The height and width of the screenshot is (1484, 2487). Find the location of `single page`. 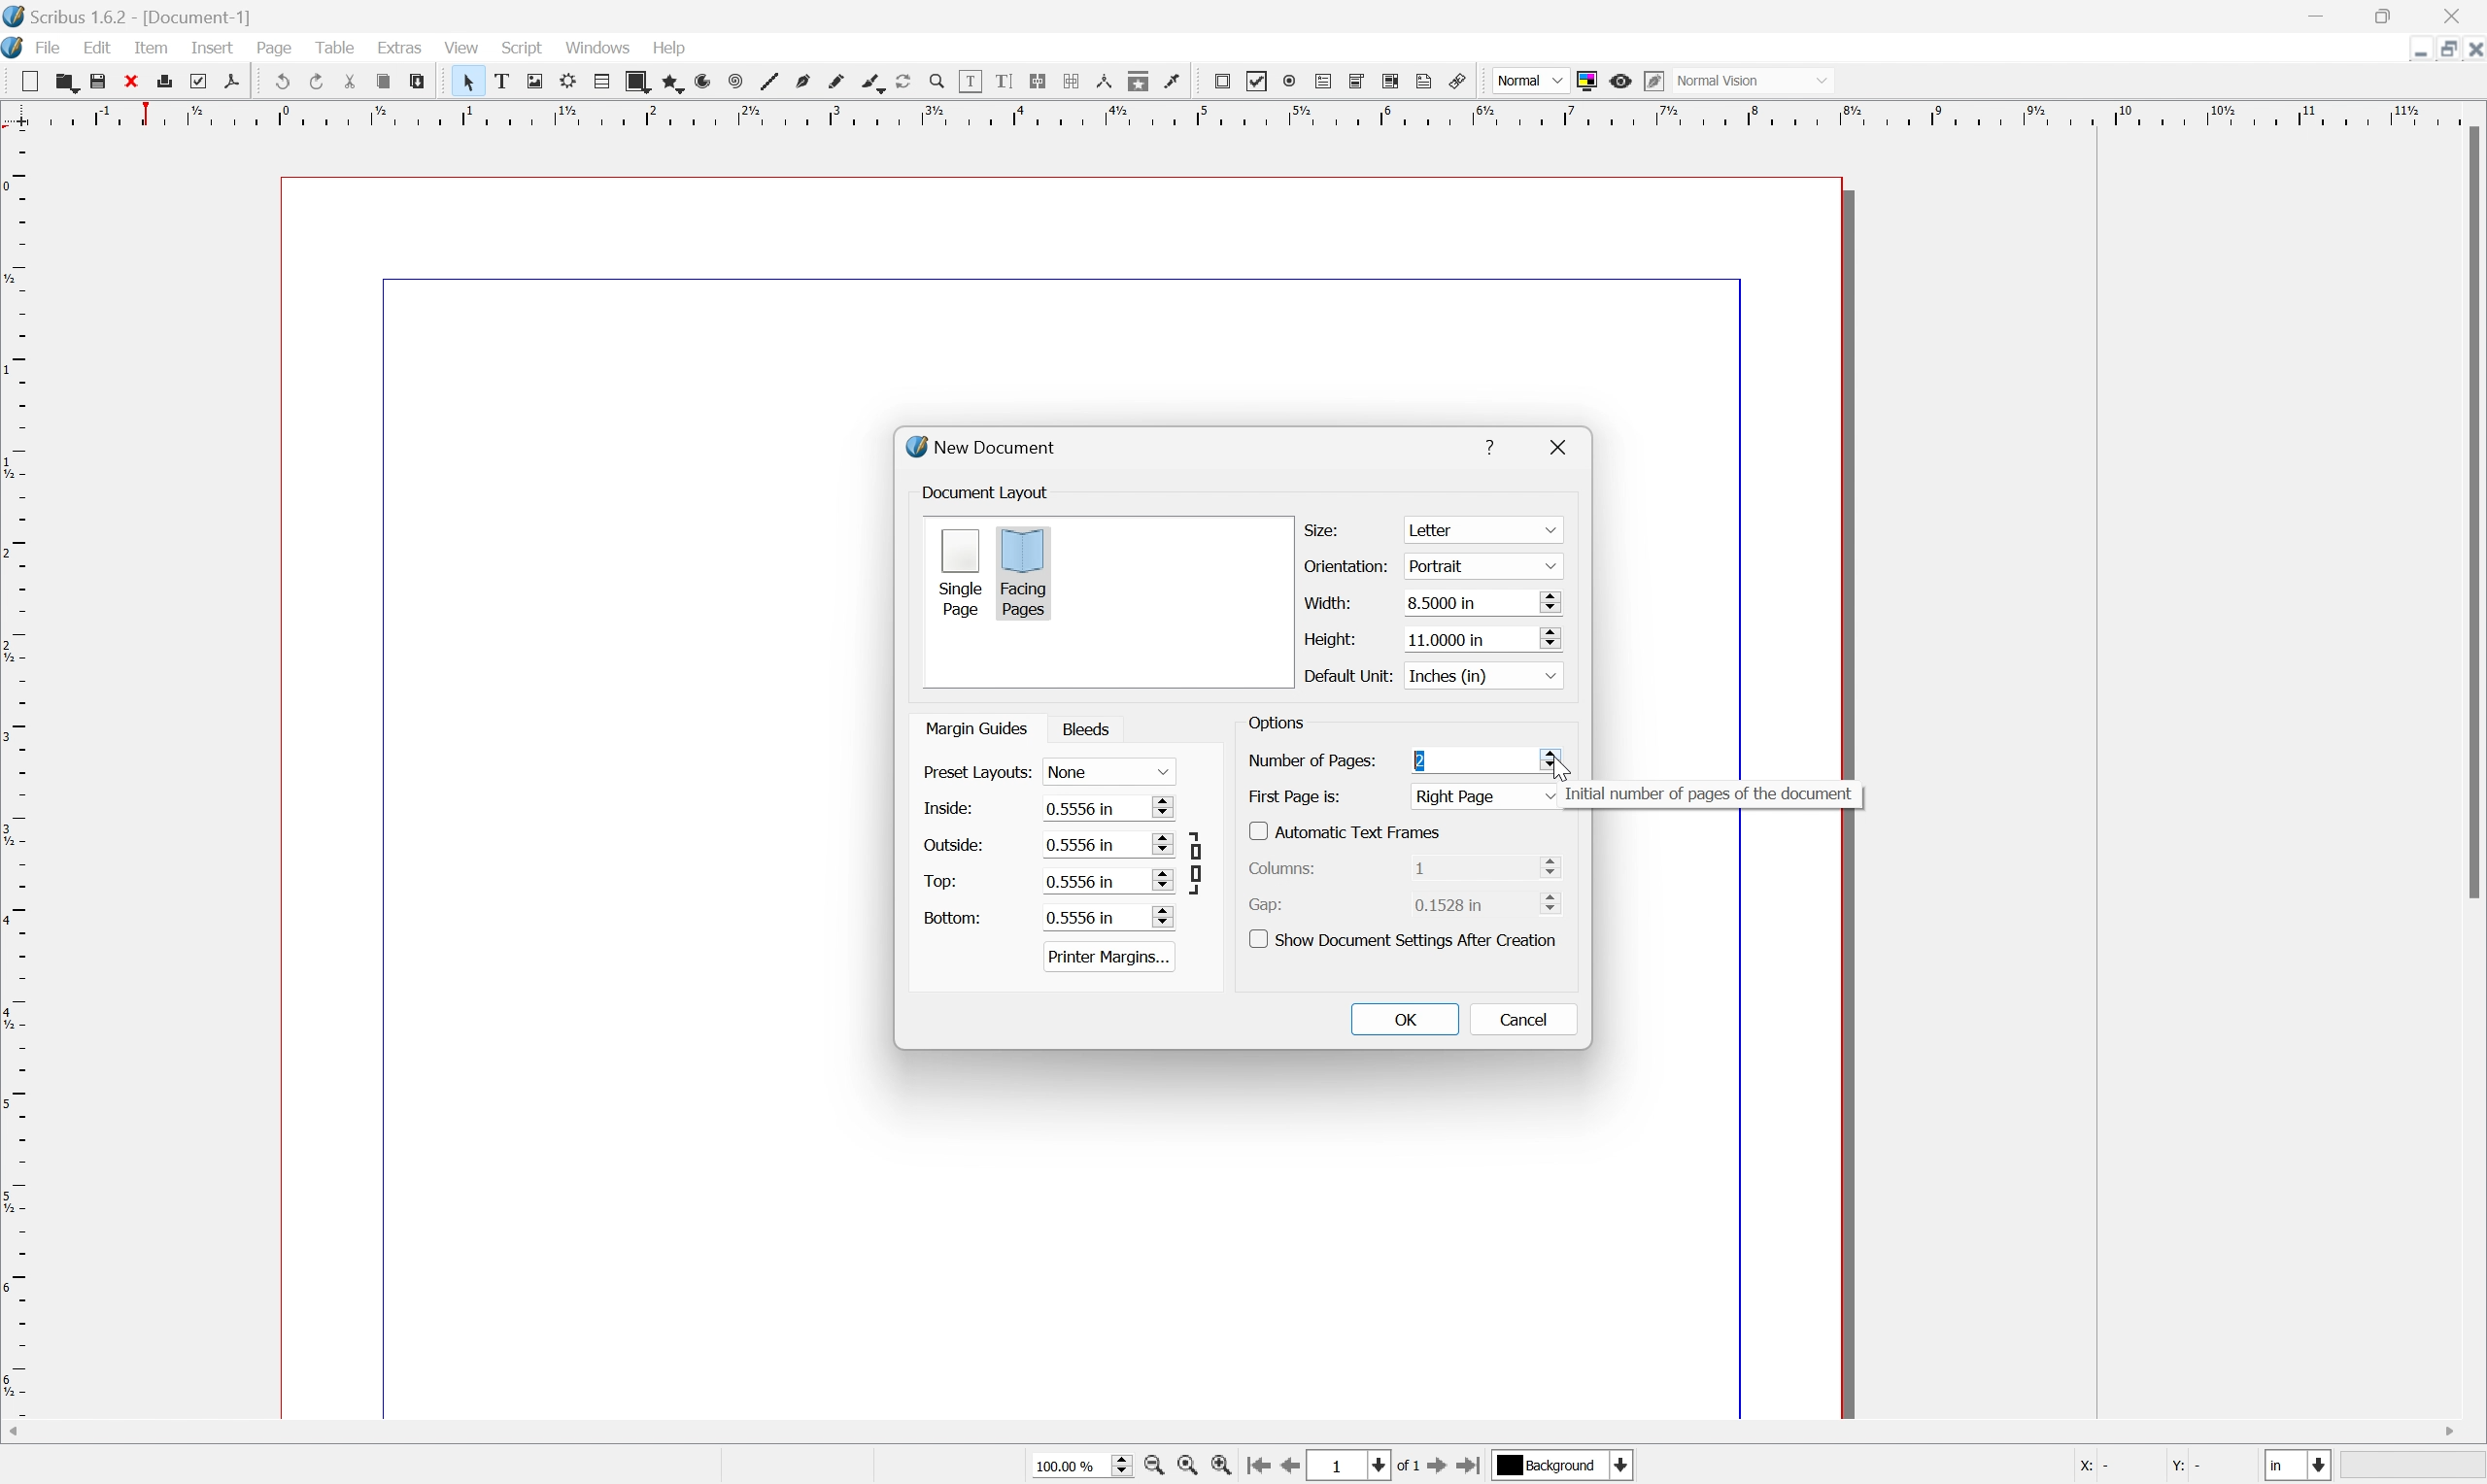

single page is located at coordinates (960, 571).